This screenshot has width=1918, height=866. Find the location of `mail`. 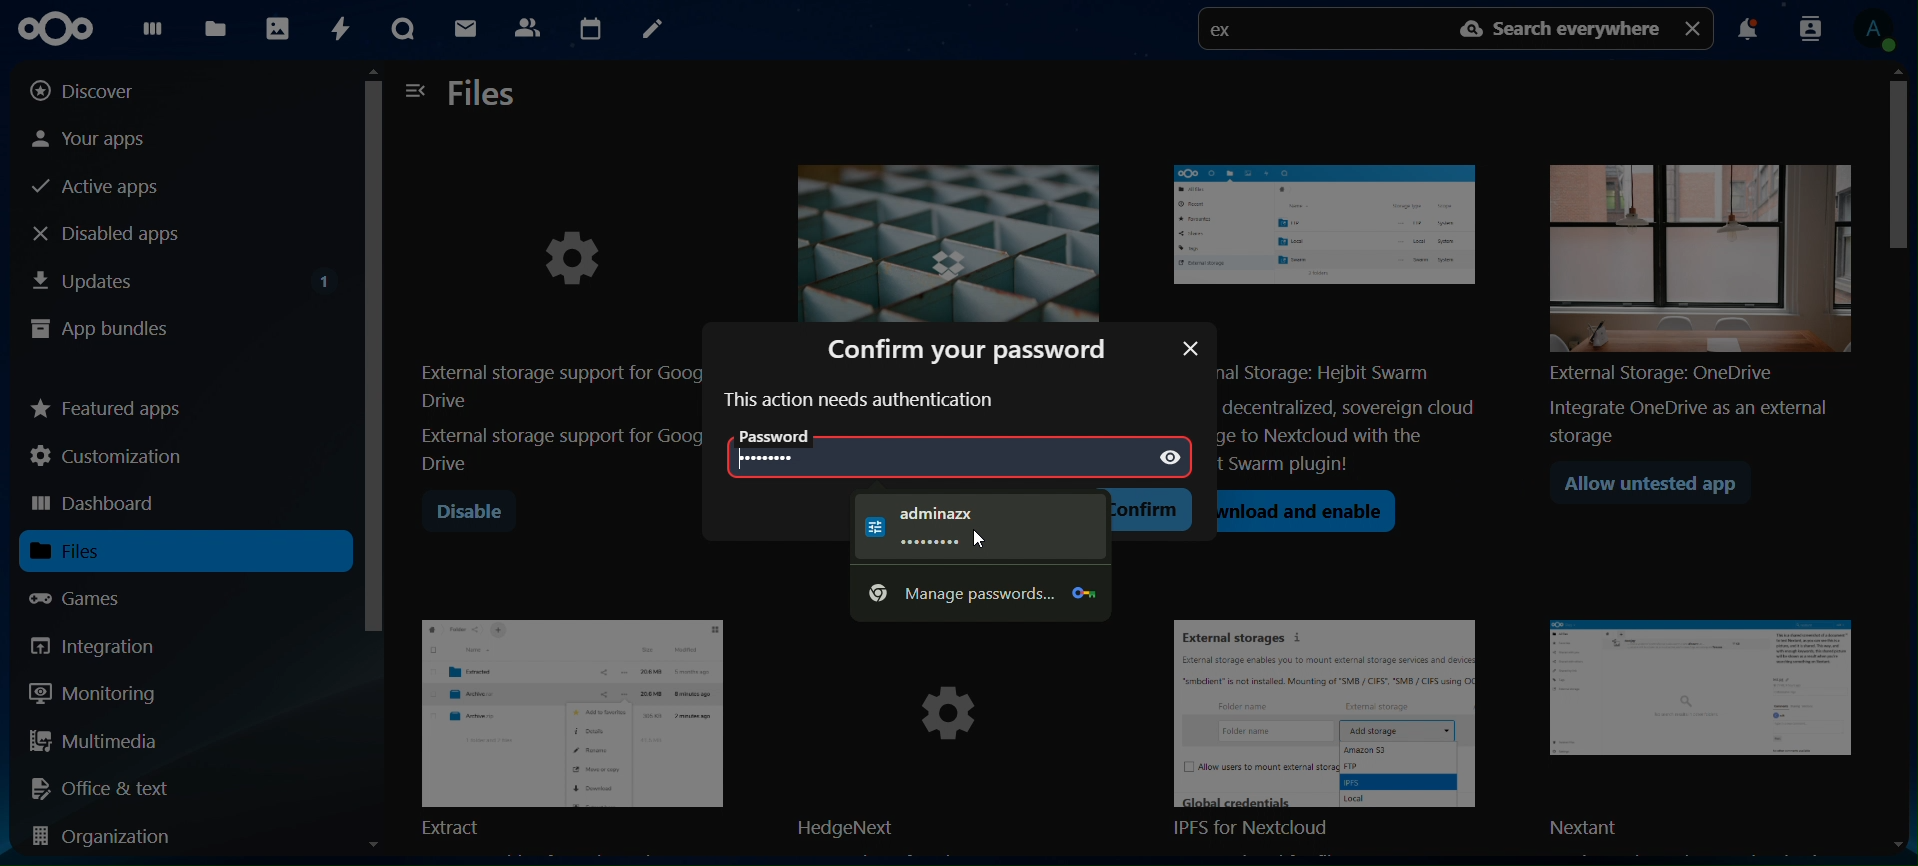

mail is located at coordinates (468, 31).